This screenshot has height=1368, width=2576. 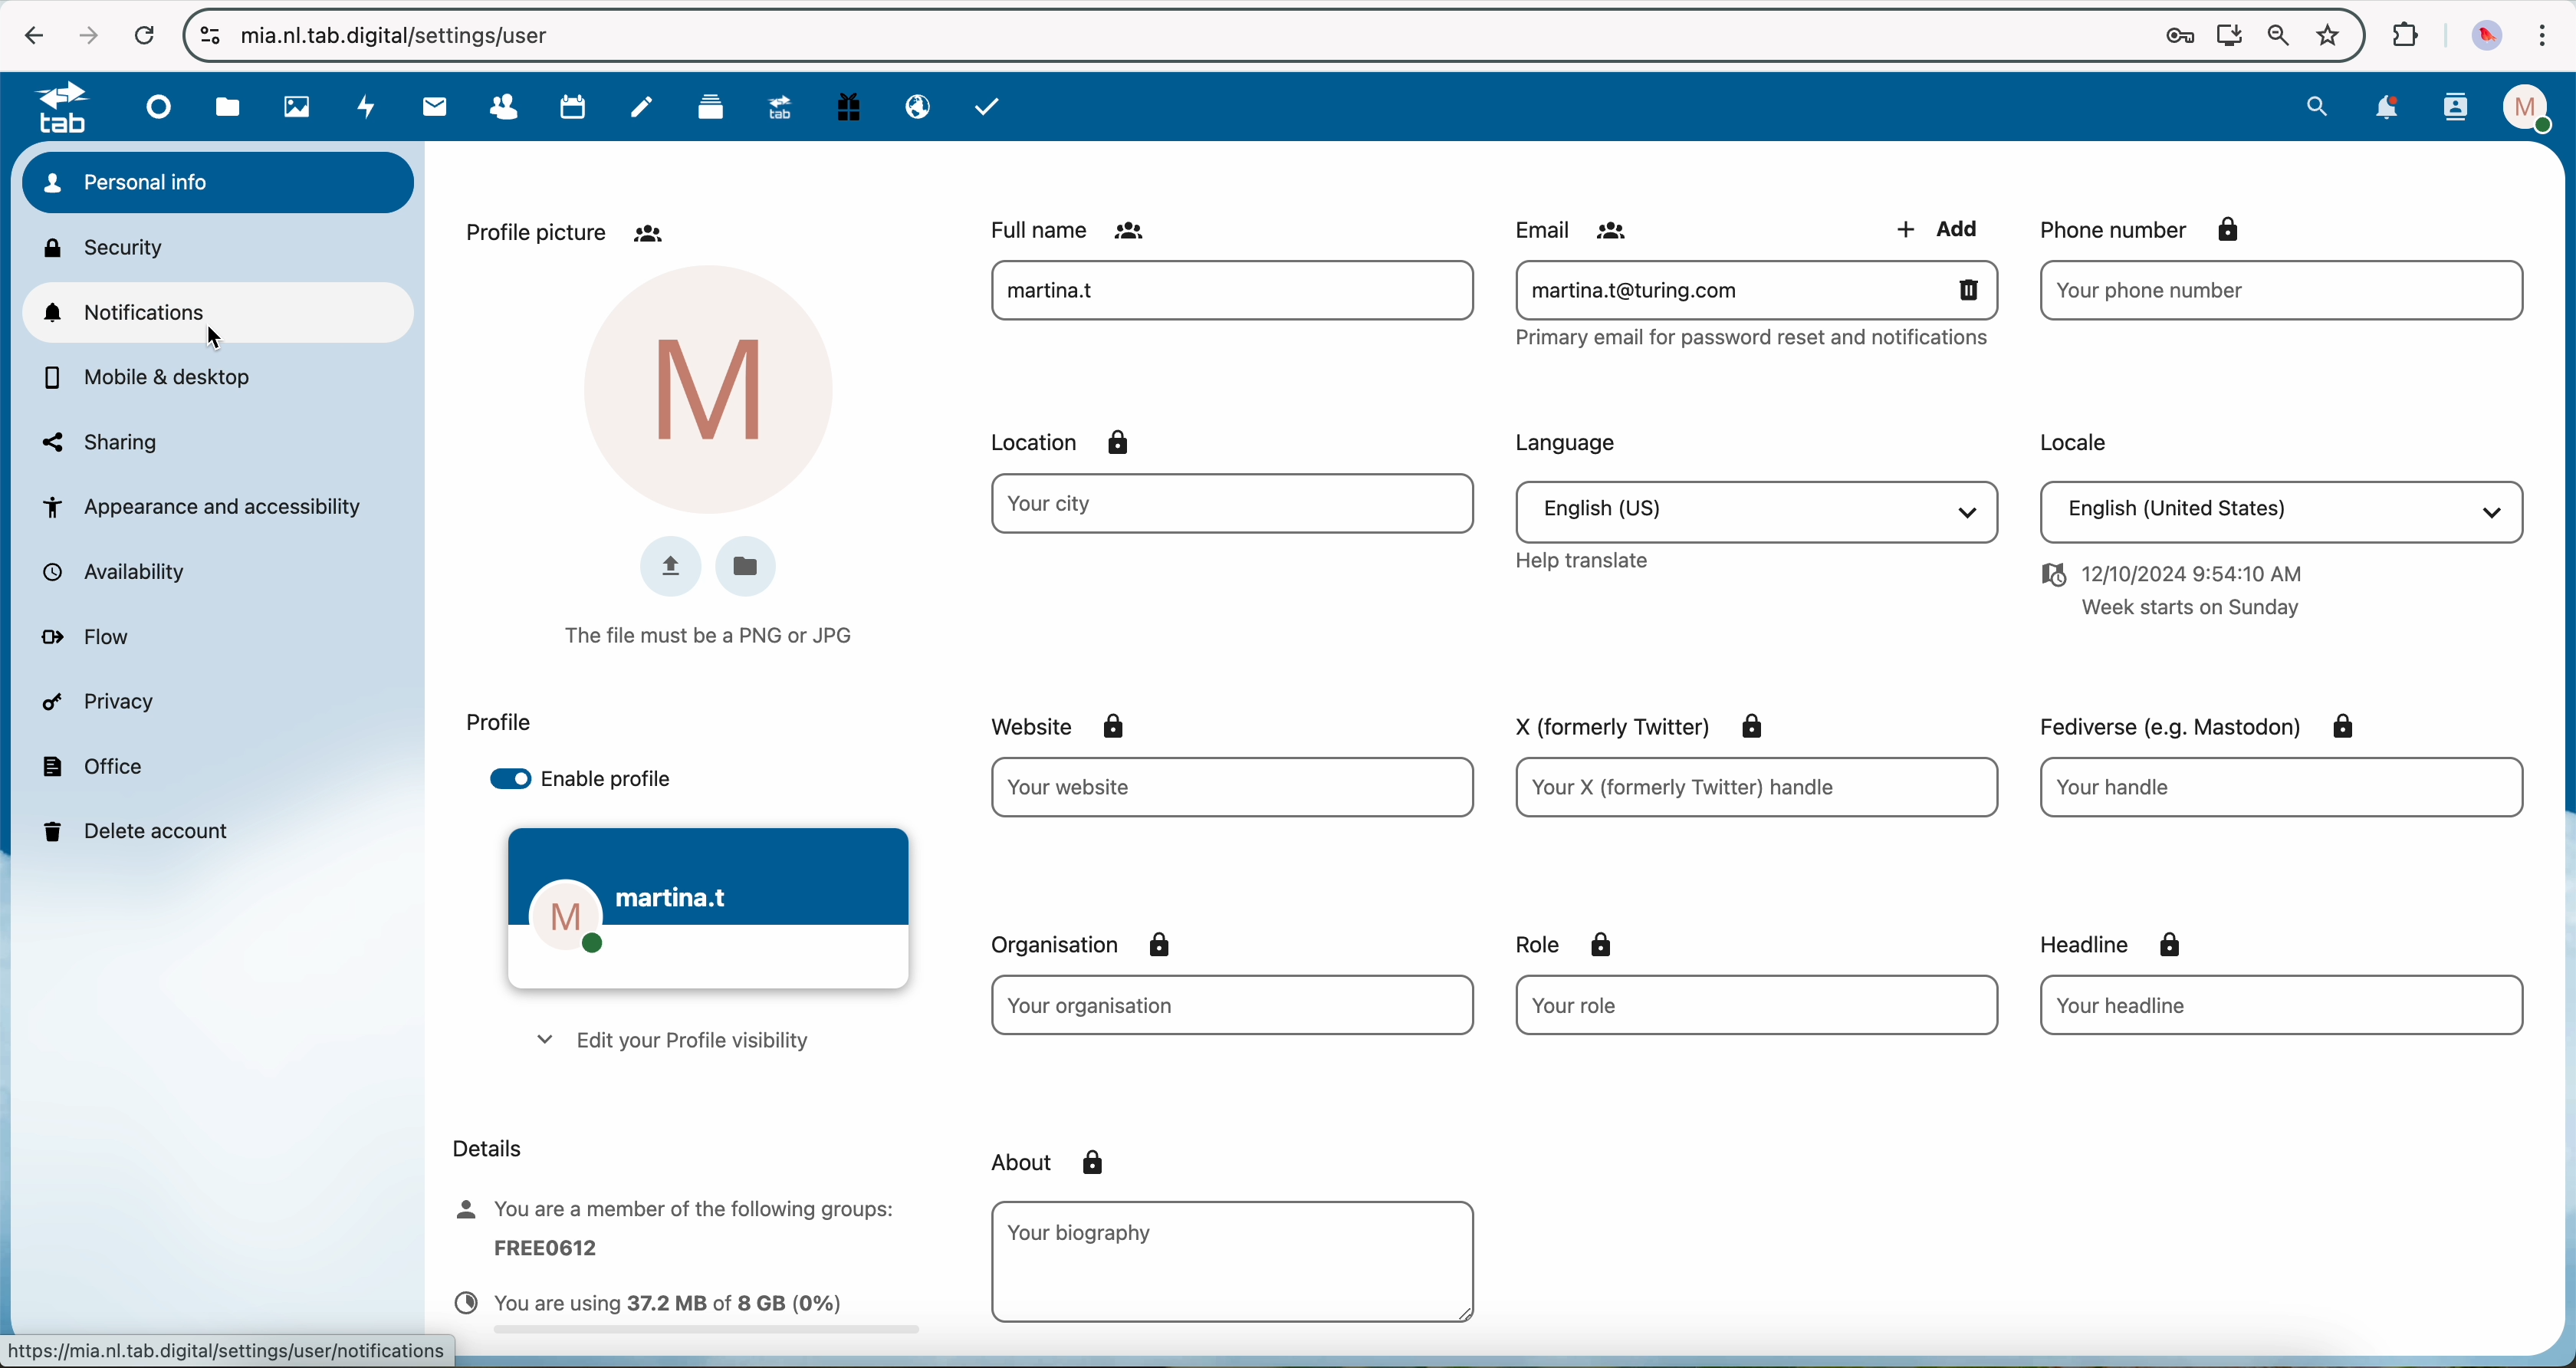 I want to click on profile, so click(x=2521, y=108).